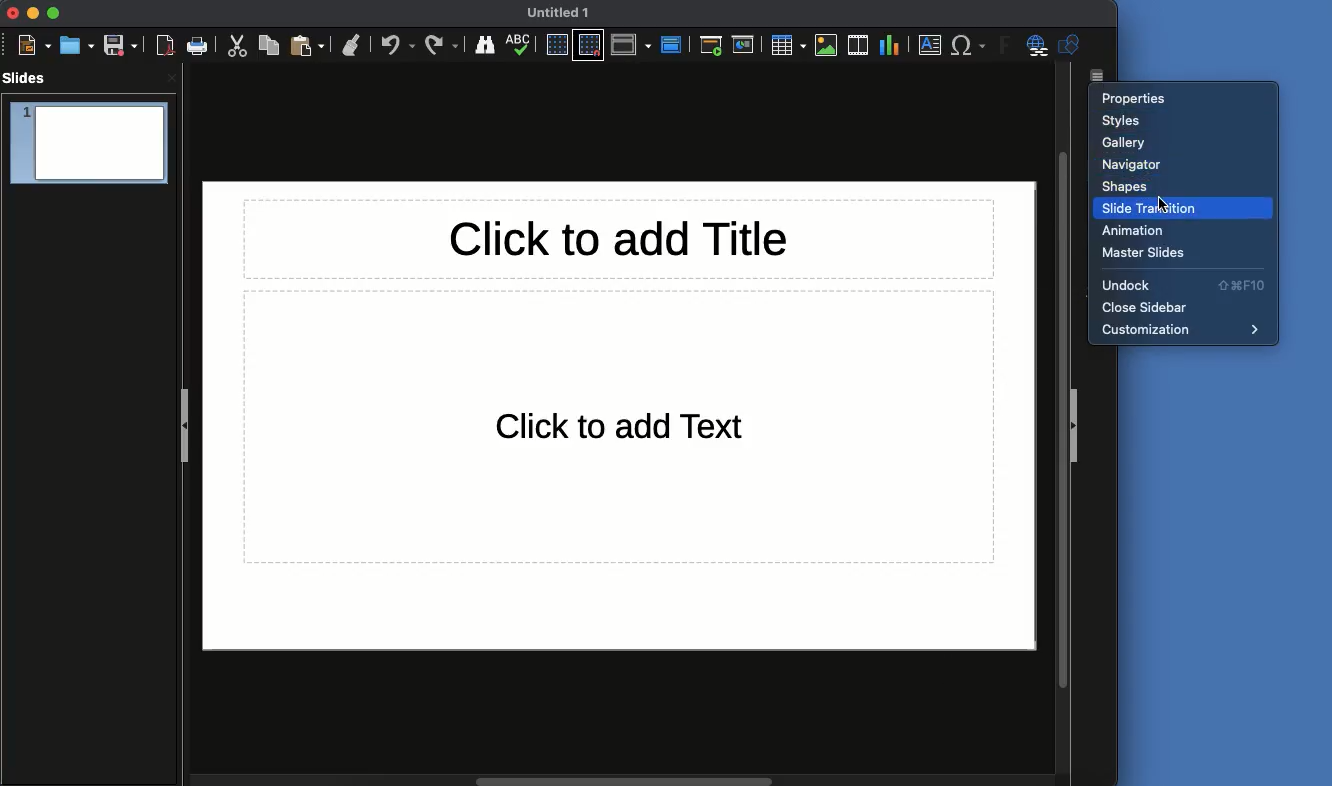 This screenshot has height=786, width=1332. Describe the element at coordinates (36, 46) in the screenshot. I see `New` at that location.